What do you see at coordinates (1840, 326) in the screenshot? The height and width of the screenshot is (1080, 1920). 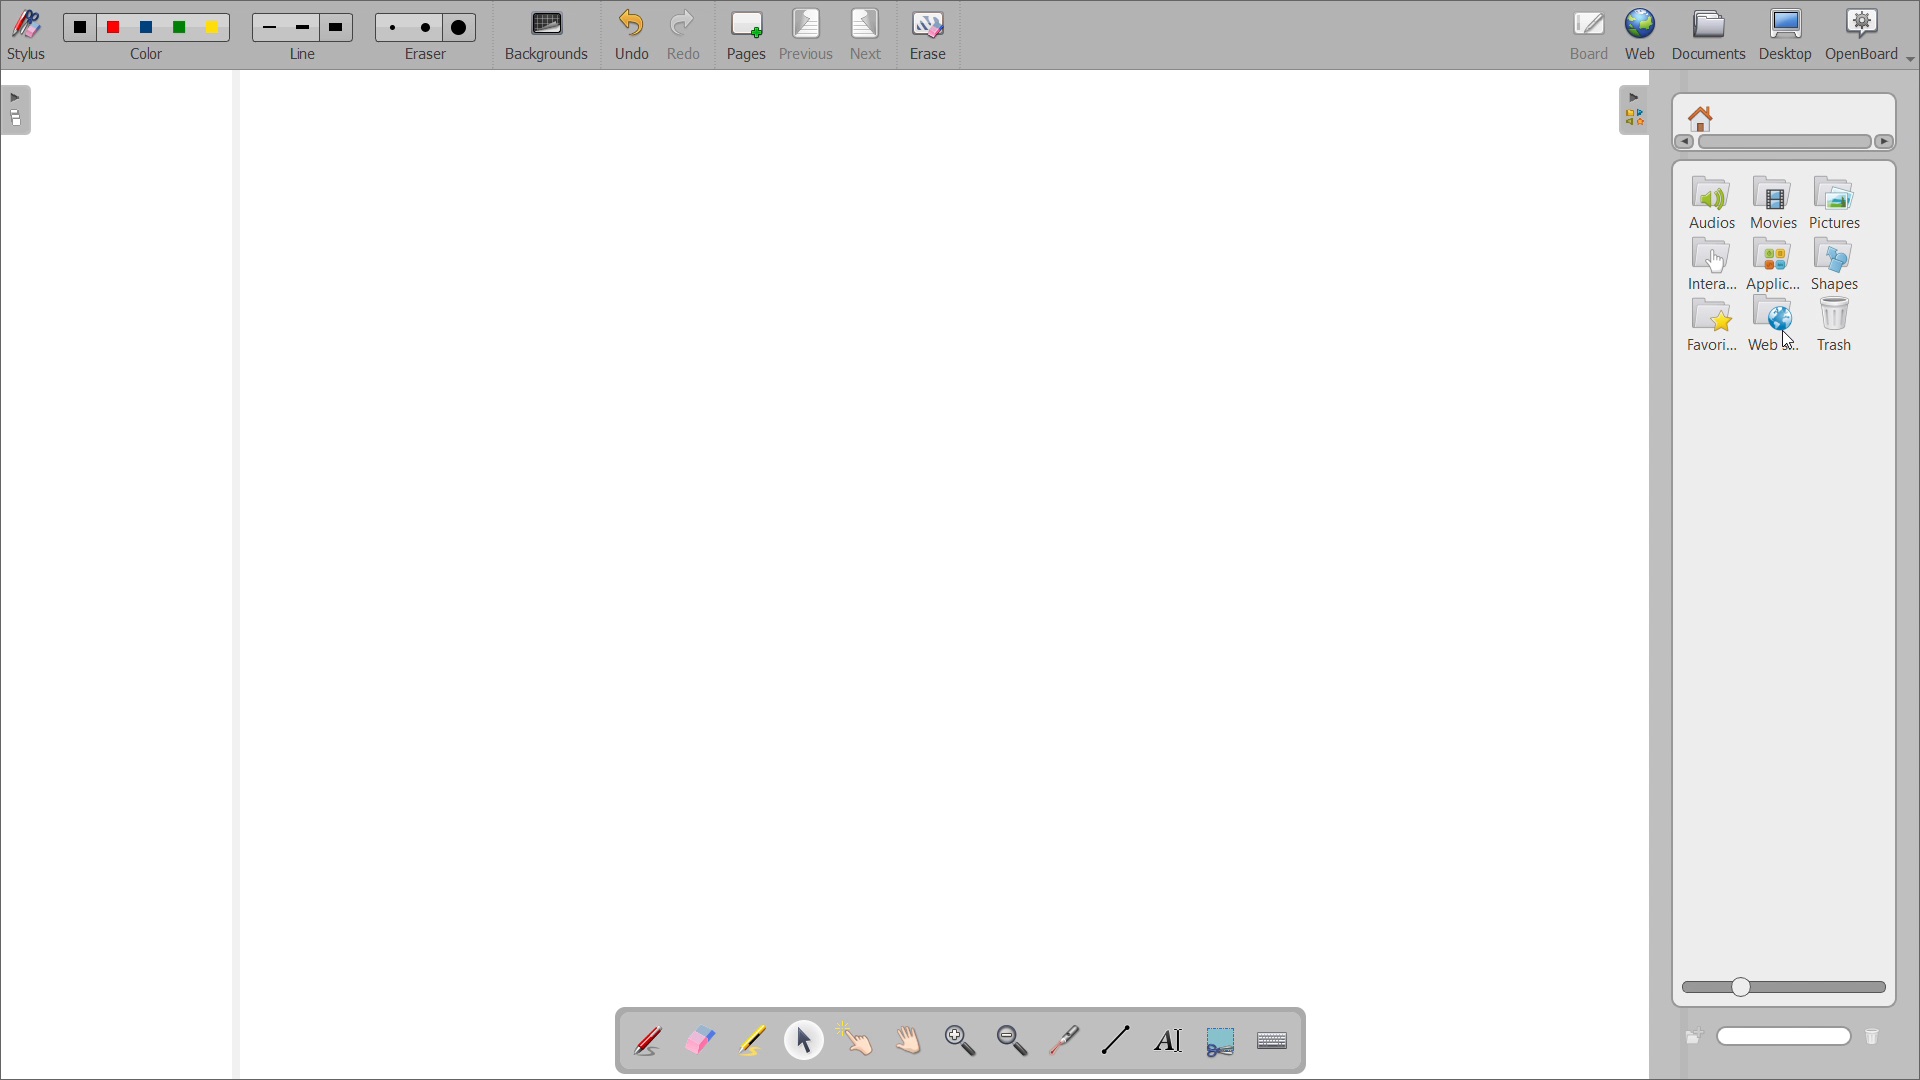 I see `trash` at bounding box center [1840, 326].